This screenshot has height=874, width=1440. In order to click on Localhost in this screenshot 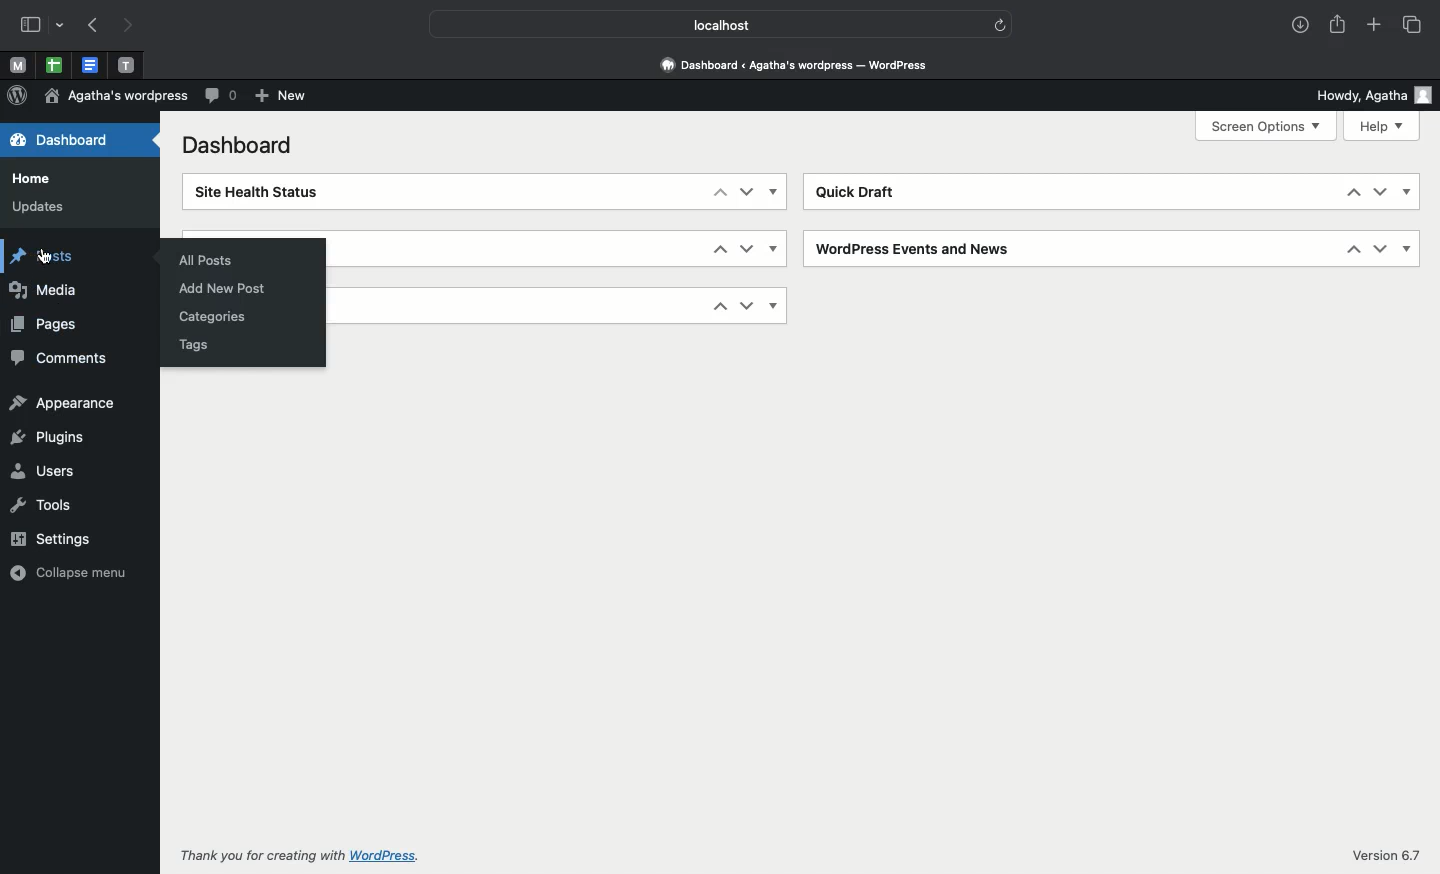, I will do `click(695, 23)`.